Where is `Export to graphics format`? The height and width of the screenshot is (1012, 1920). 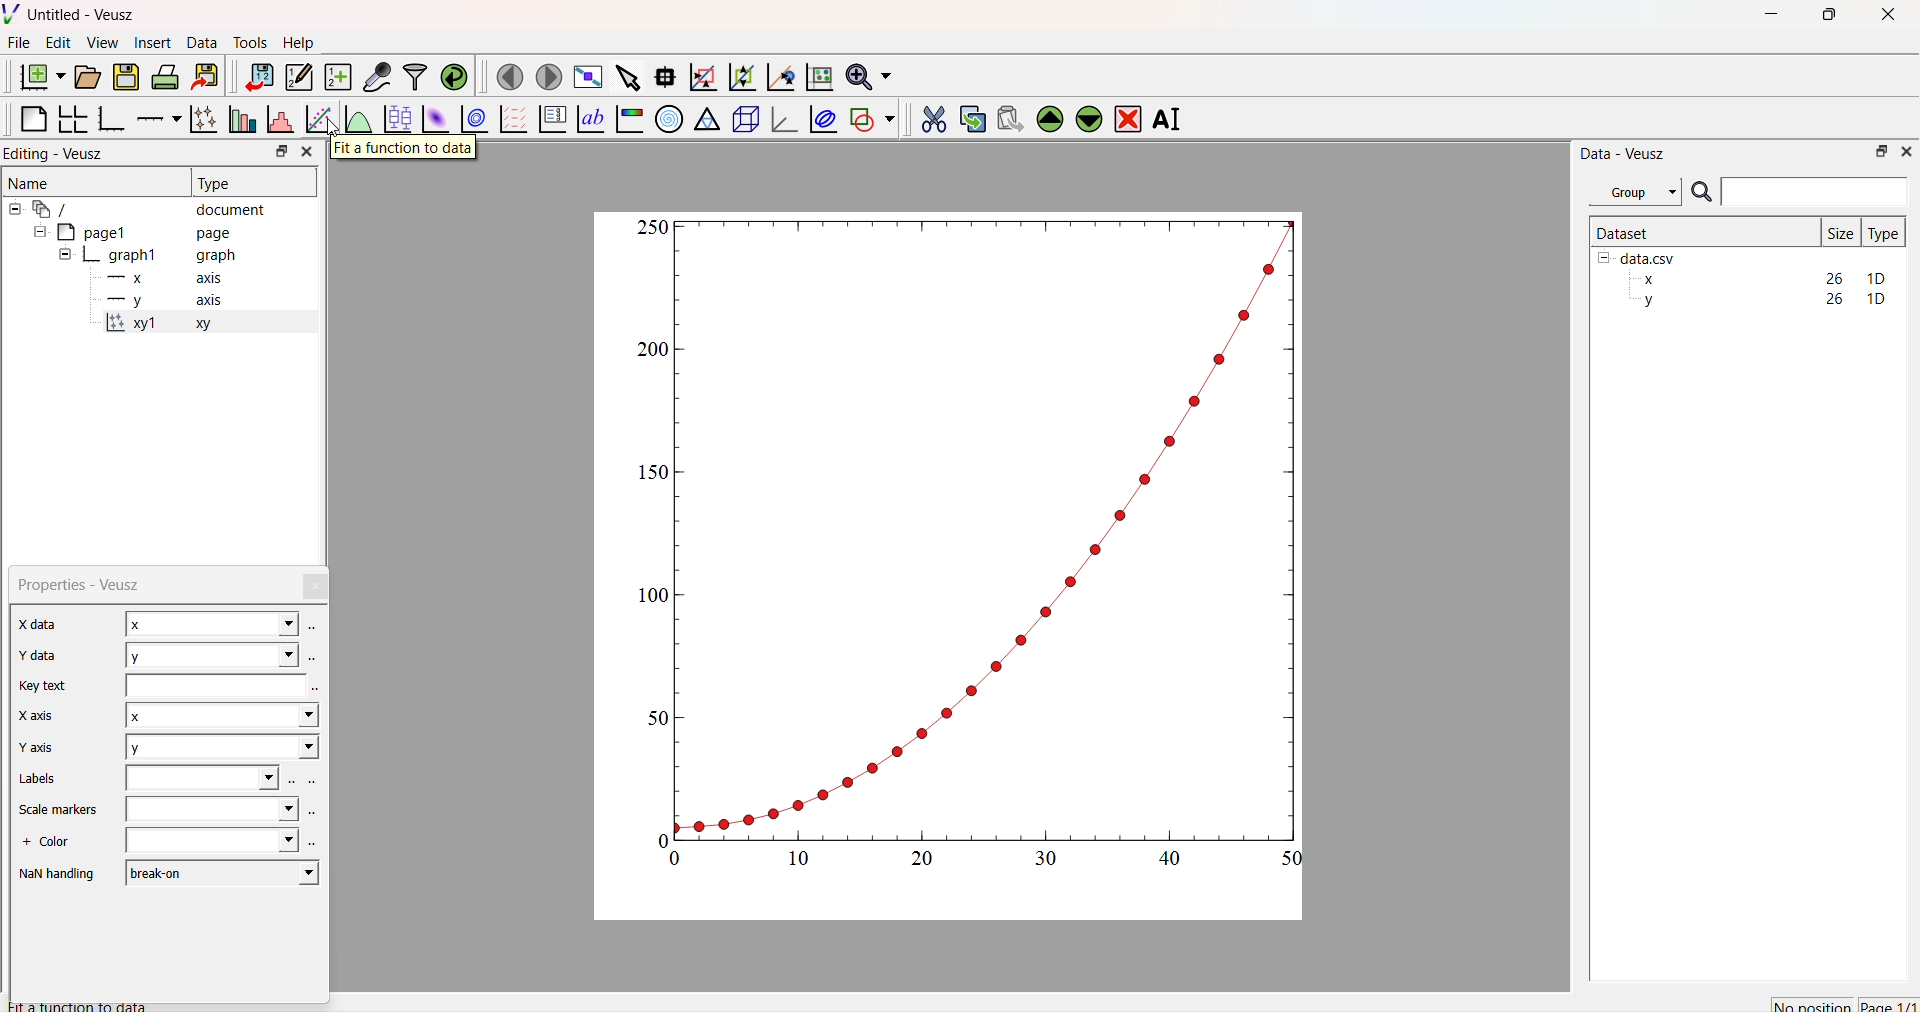
Export to graphics format is located at coordinates (205, 78).